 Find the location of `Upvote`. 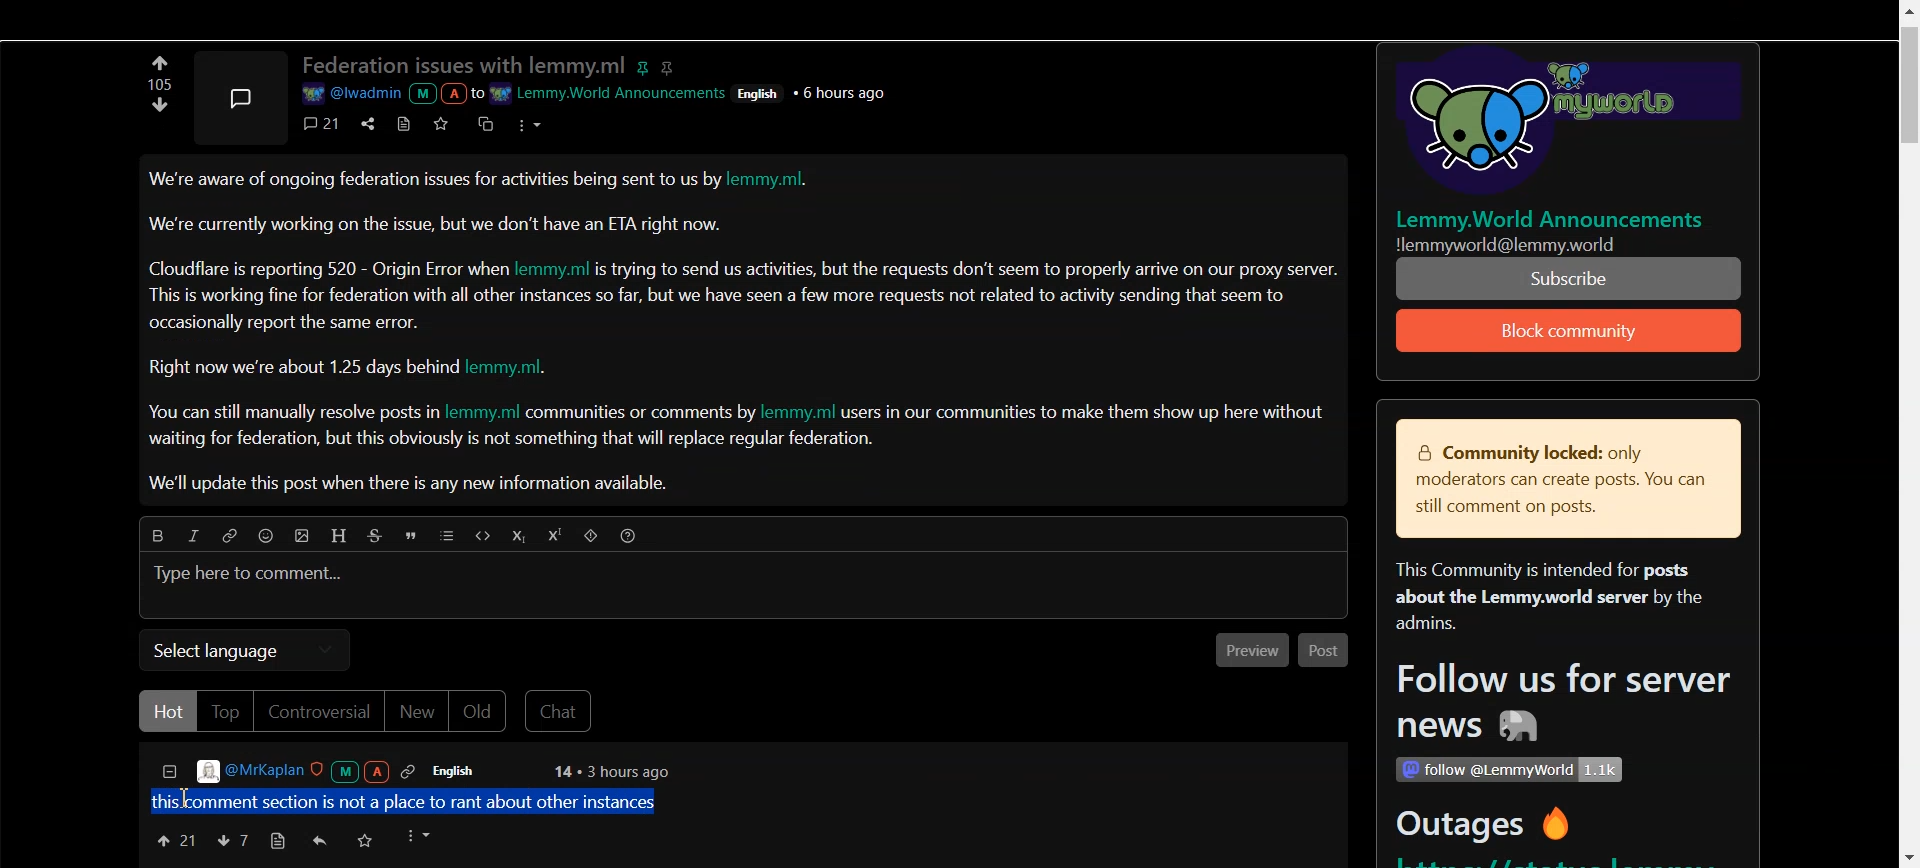

Upvote is located at coordinates (161, 111).